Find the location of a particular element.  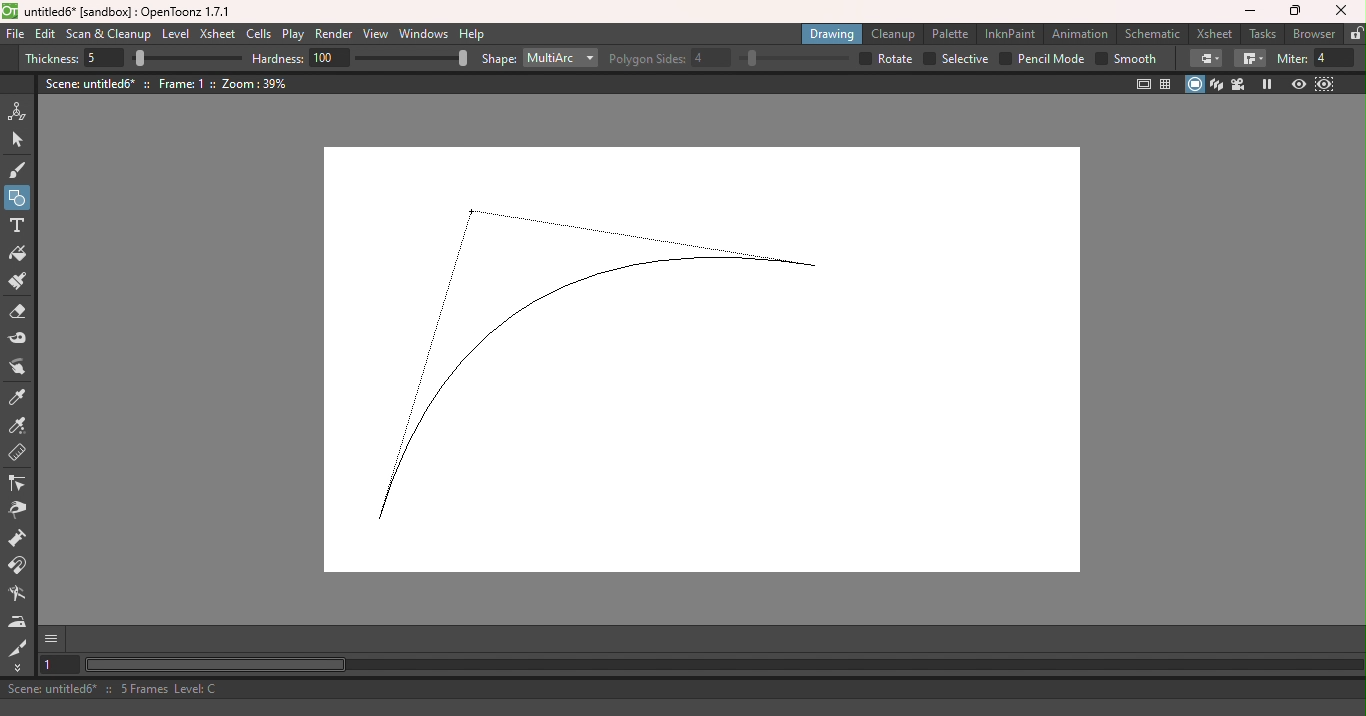

Xsheet is located at coordinates (1214, 33).